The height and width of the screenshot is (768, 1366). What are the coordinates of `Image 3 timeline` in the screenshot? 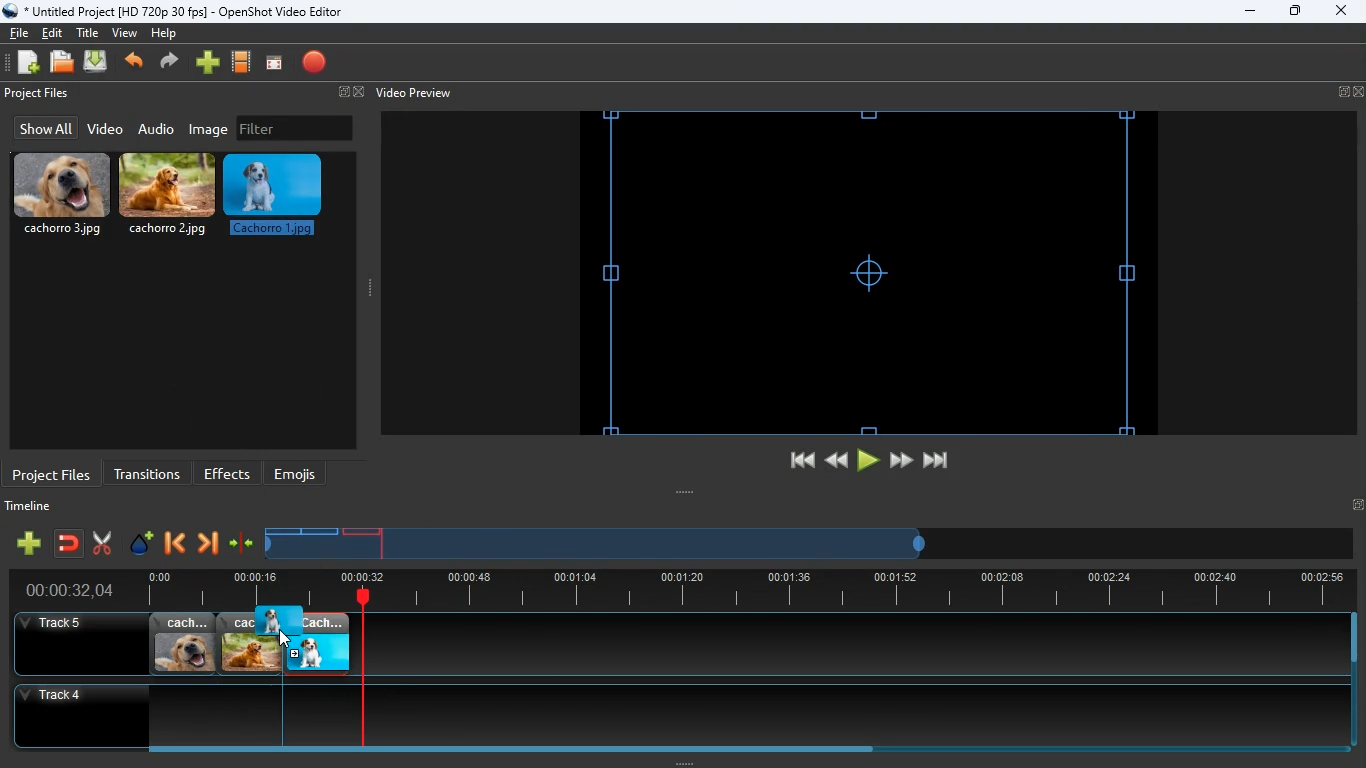 It's located at (362, 531).